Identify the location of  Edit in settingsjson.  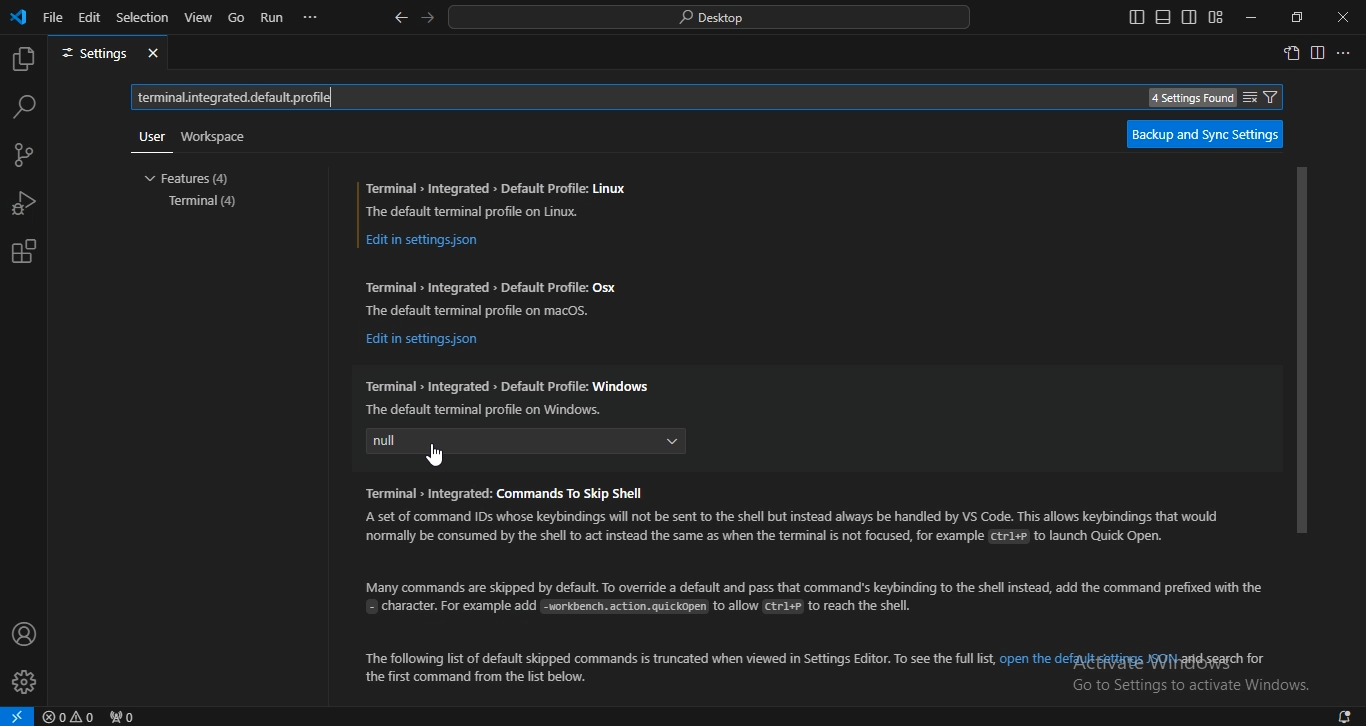
(429, 241).